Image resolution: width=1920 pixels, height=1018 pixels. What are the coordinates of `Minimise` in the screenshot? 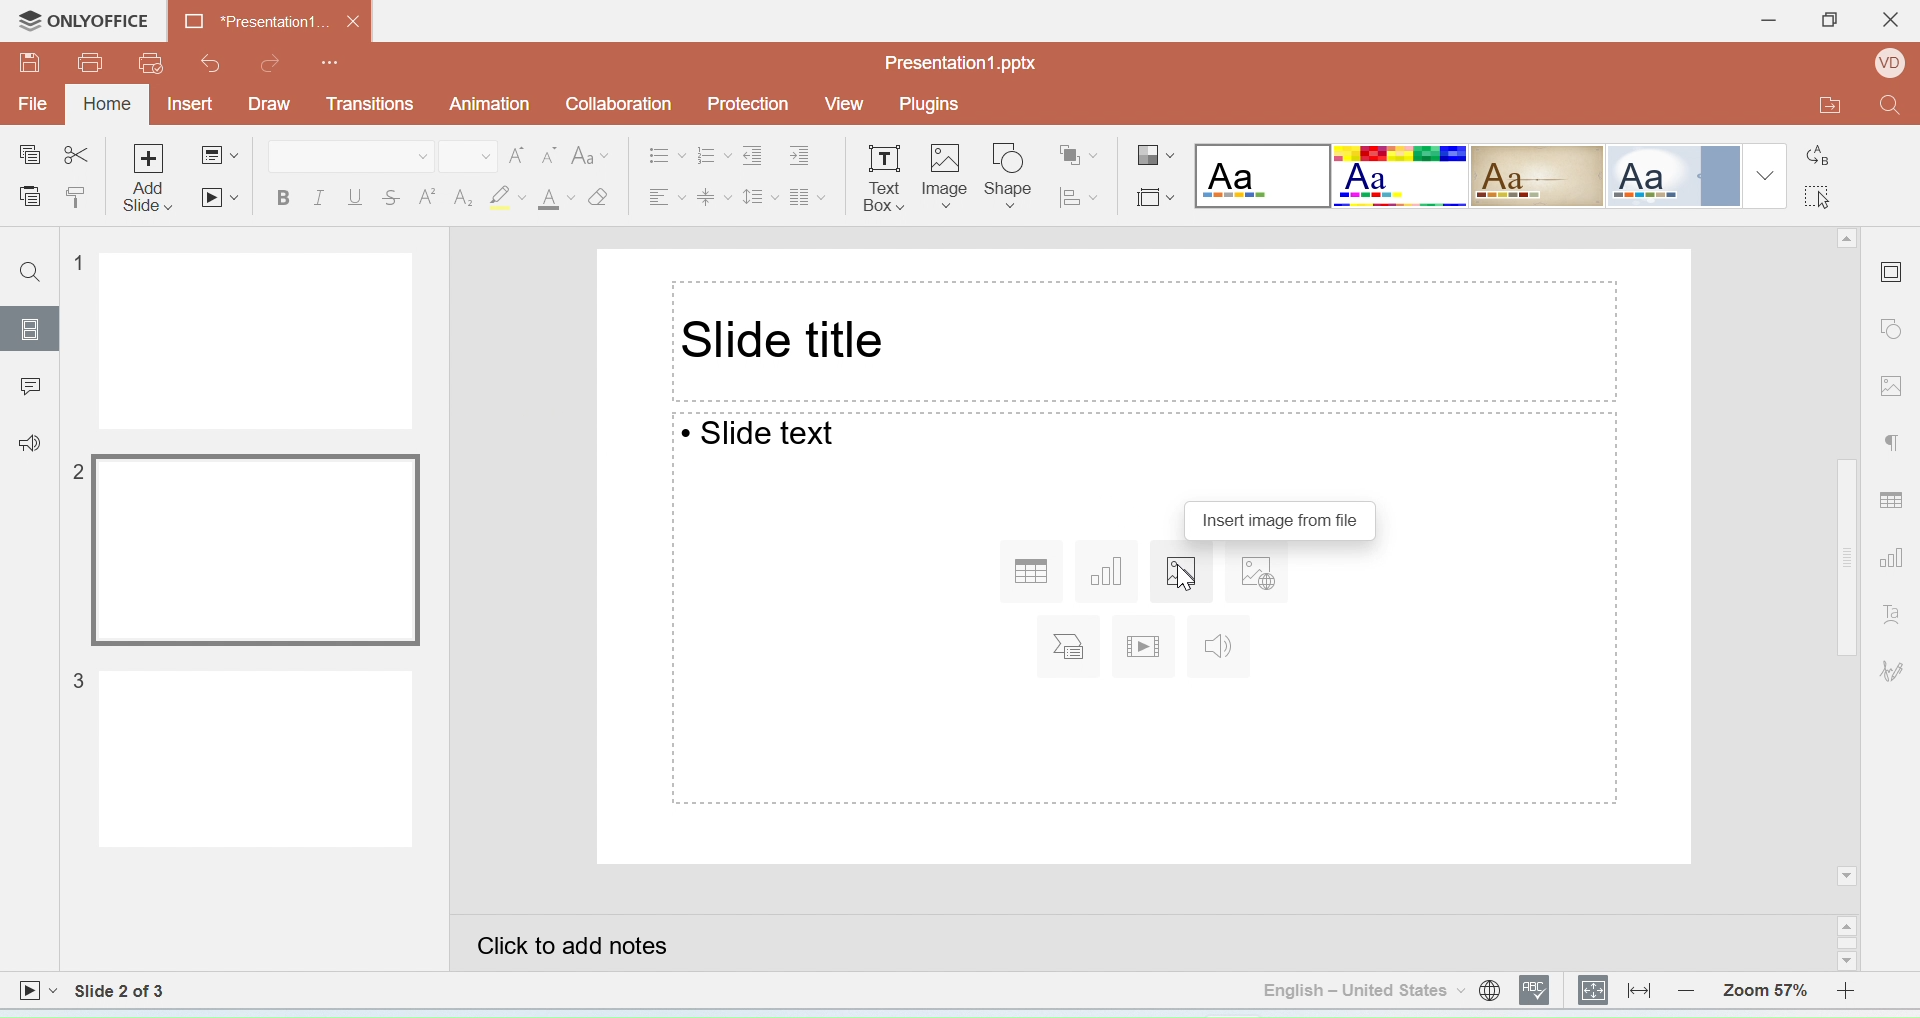 It's located at (1761, 22).